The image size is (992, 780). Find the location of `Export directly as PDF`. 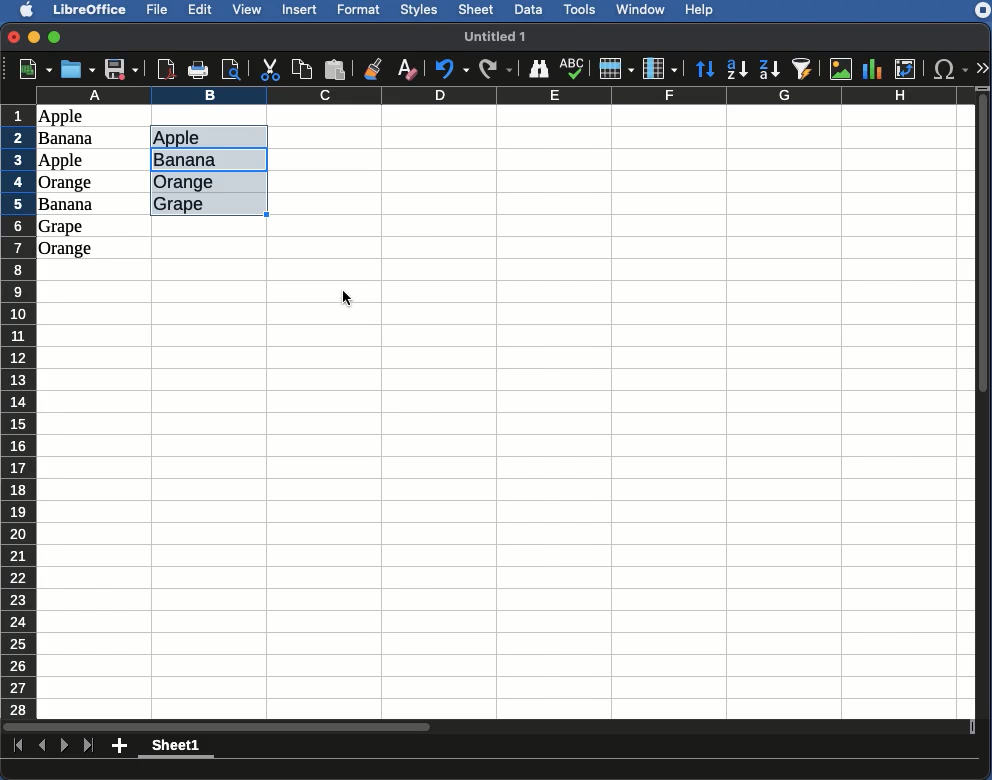

Export directly as PDF is located at coordinates (167, 68).